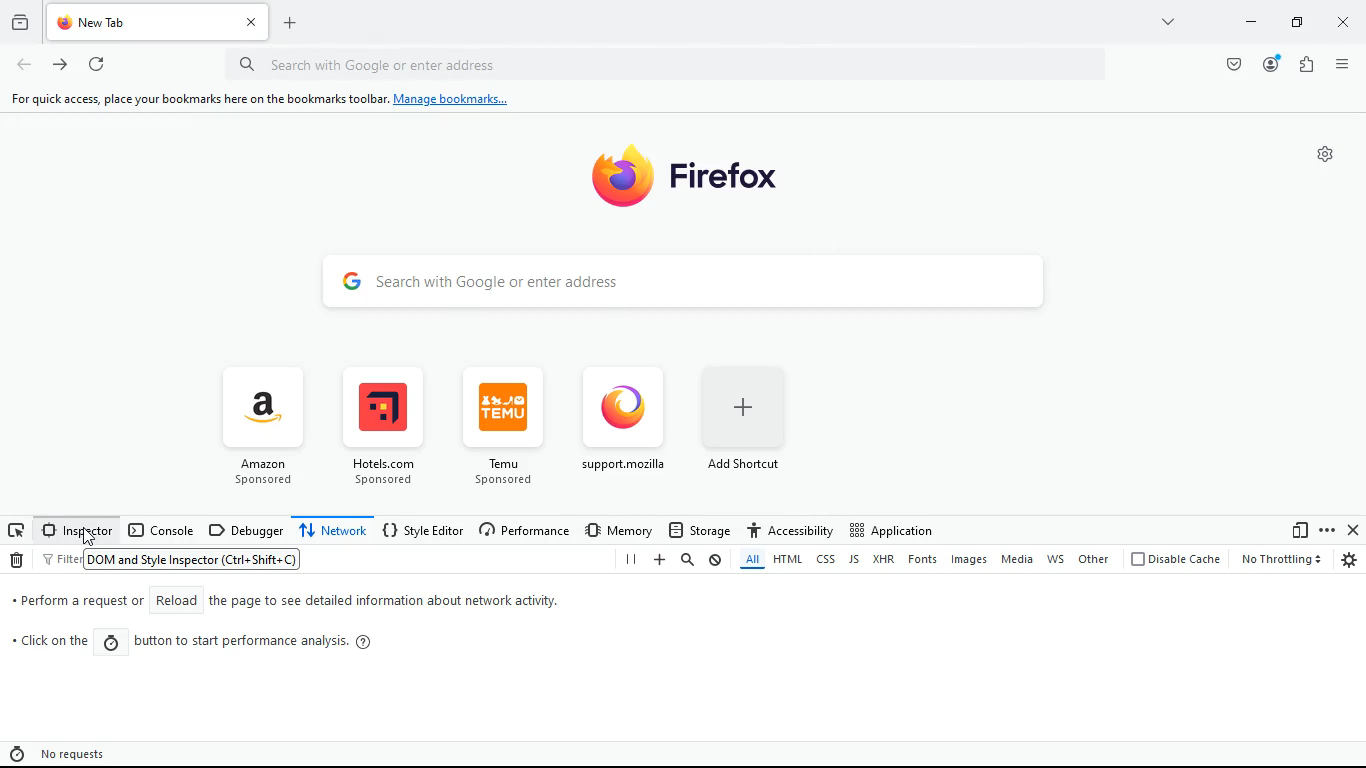 The width and height of the screenshot is (1366, 768). What do you see at coordinates (351, 279) in the screenshot?
I see `Google logo` at bounding box center [351, 279].